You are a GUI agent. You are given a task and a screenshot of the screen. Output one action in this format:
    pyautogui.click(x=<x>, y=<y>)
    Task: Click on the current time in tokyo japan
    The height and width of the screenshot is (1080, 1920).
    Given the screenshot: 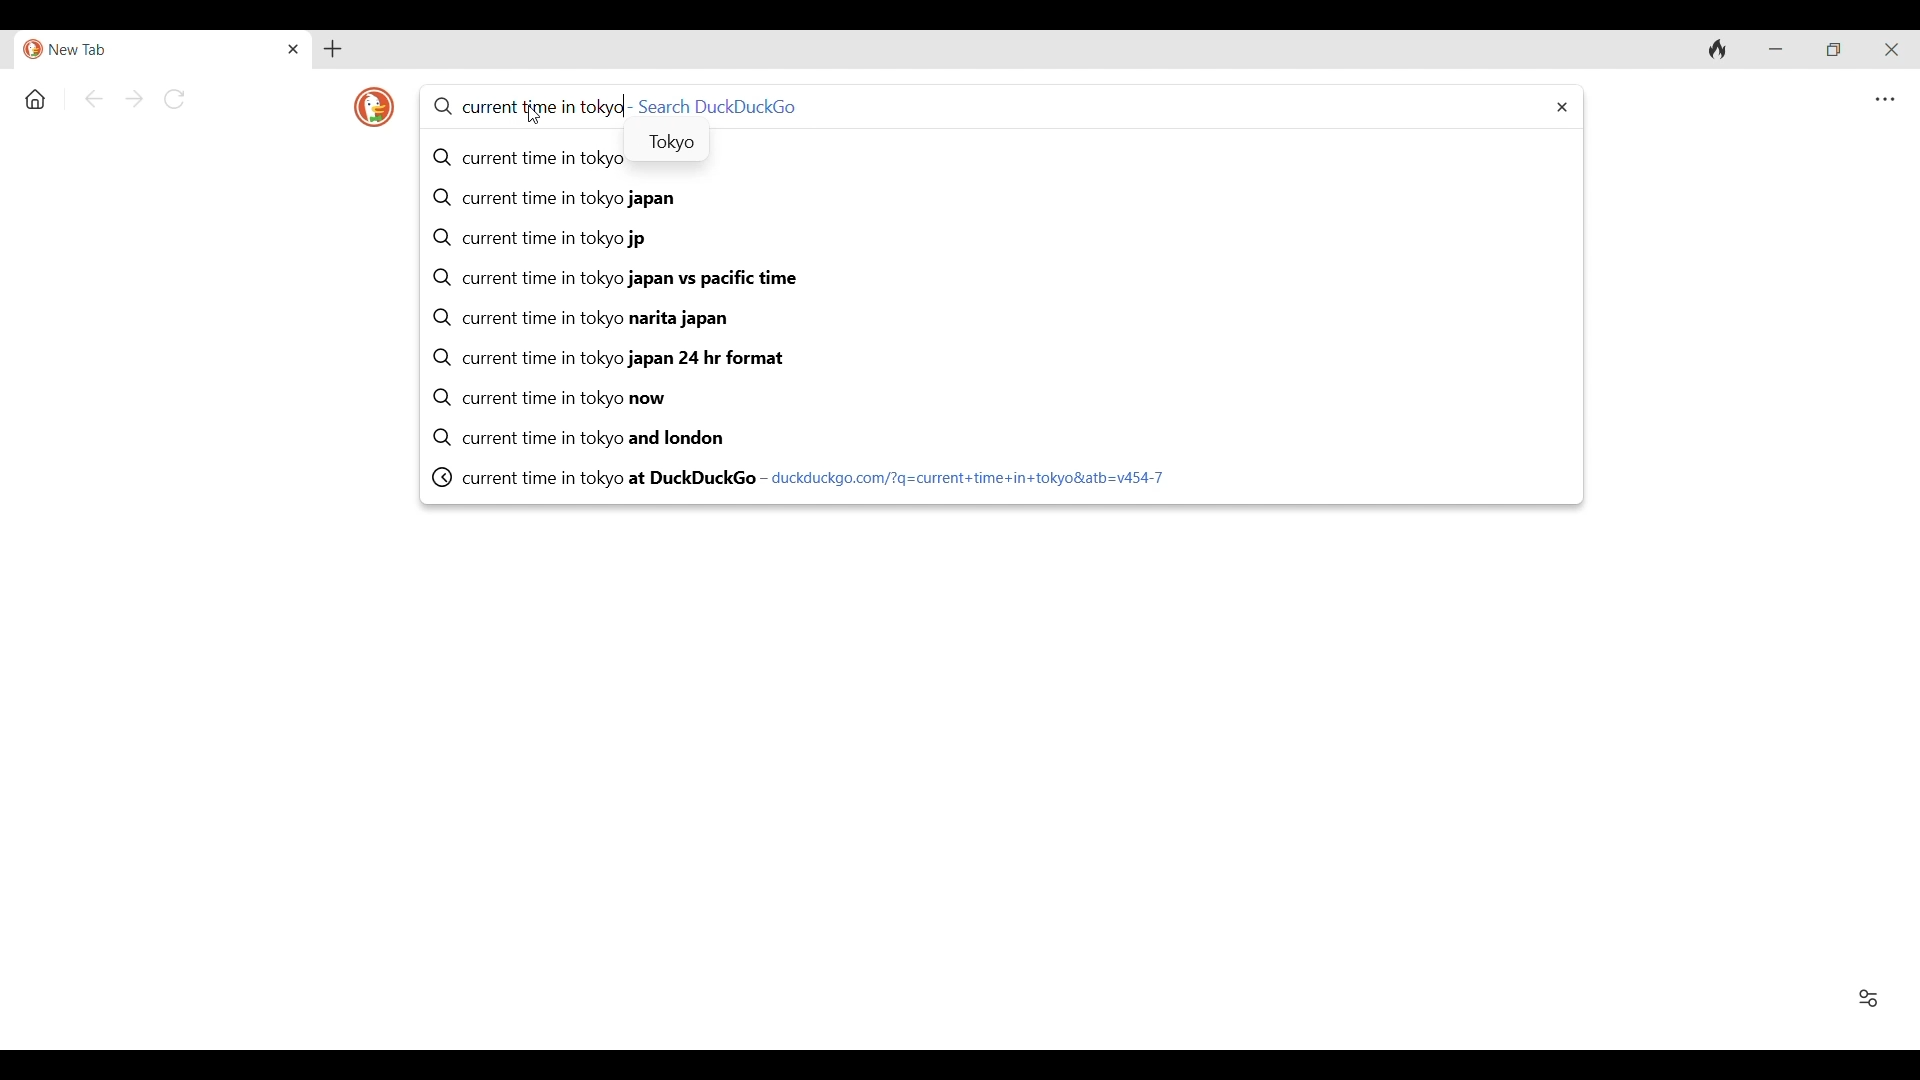 What is the action you would take?
    pyautogui.click(x=551, y=197)
    